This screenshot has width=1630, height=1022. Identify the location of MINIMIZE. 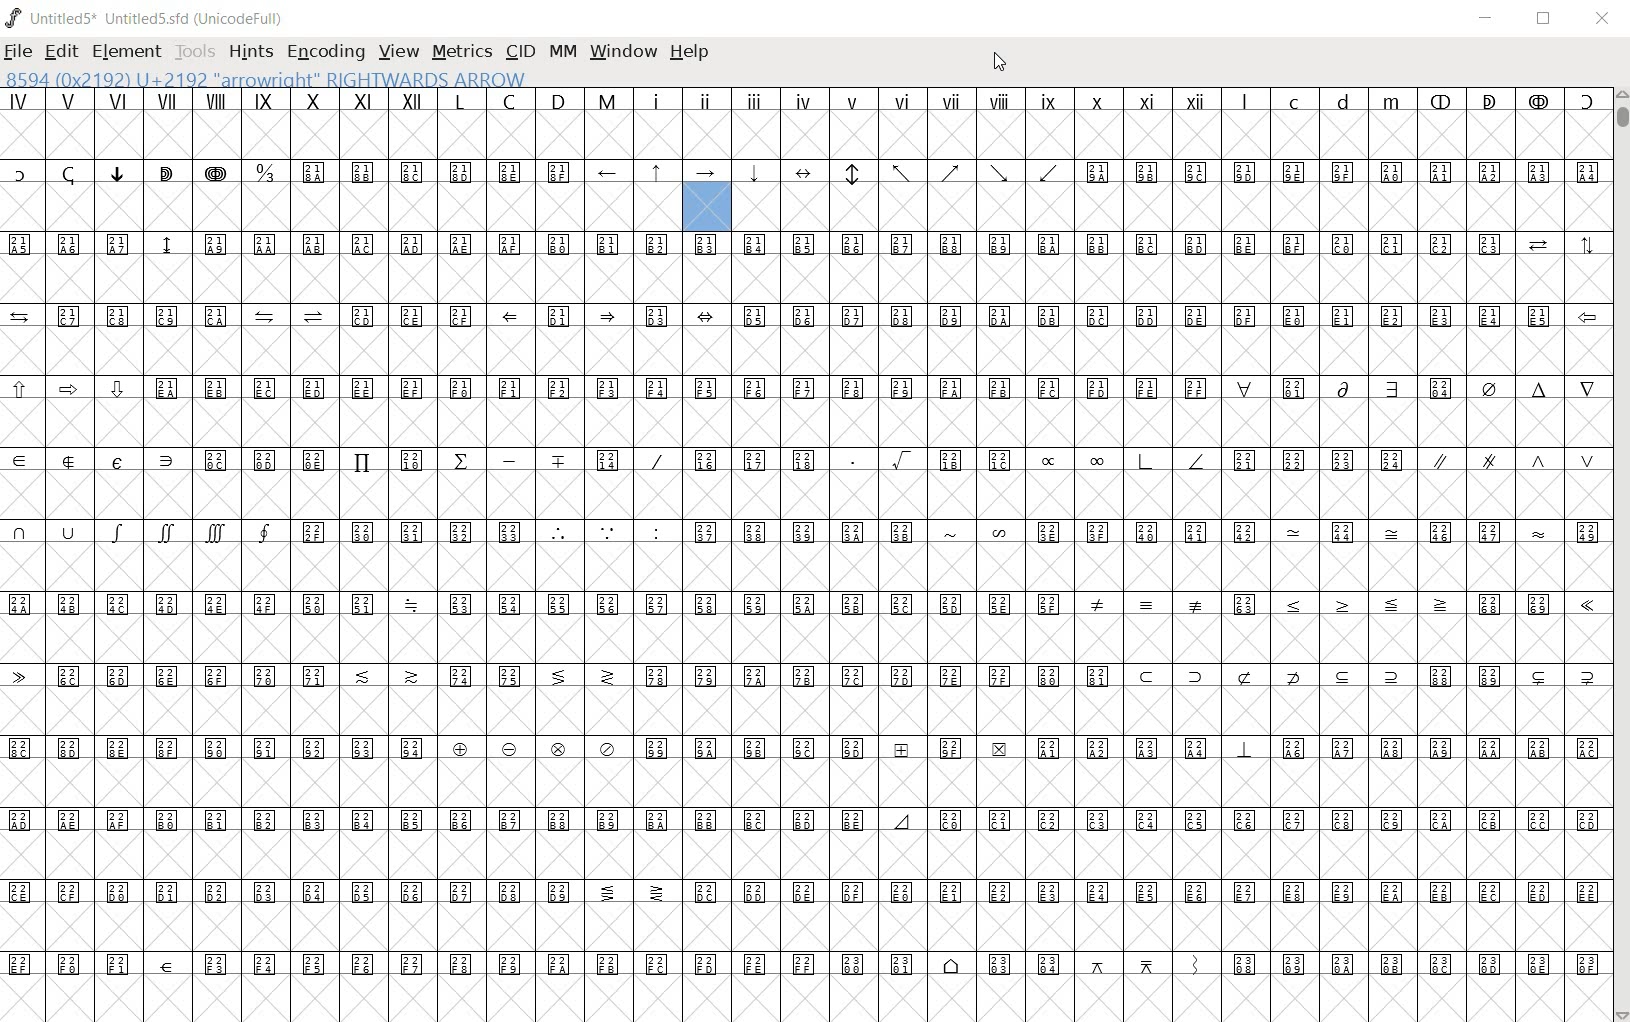
(1488, 18).